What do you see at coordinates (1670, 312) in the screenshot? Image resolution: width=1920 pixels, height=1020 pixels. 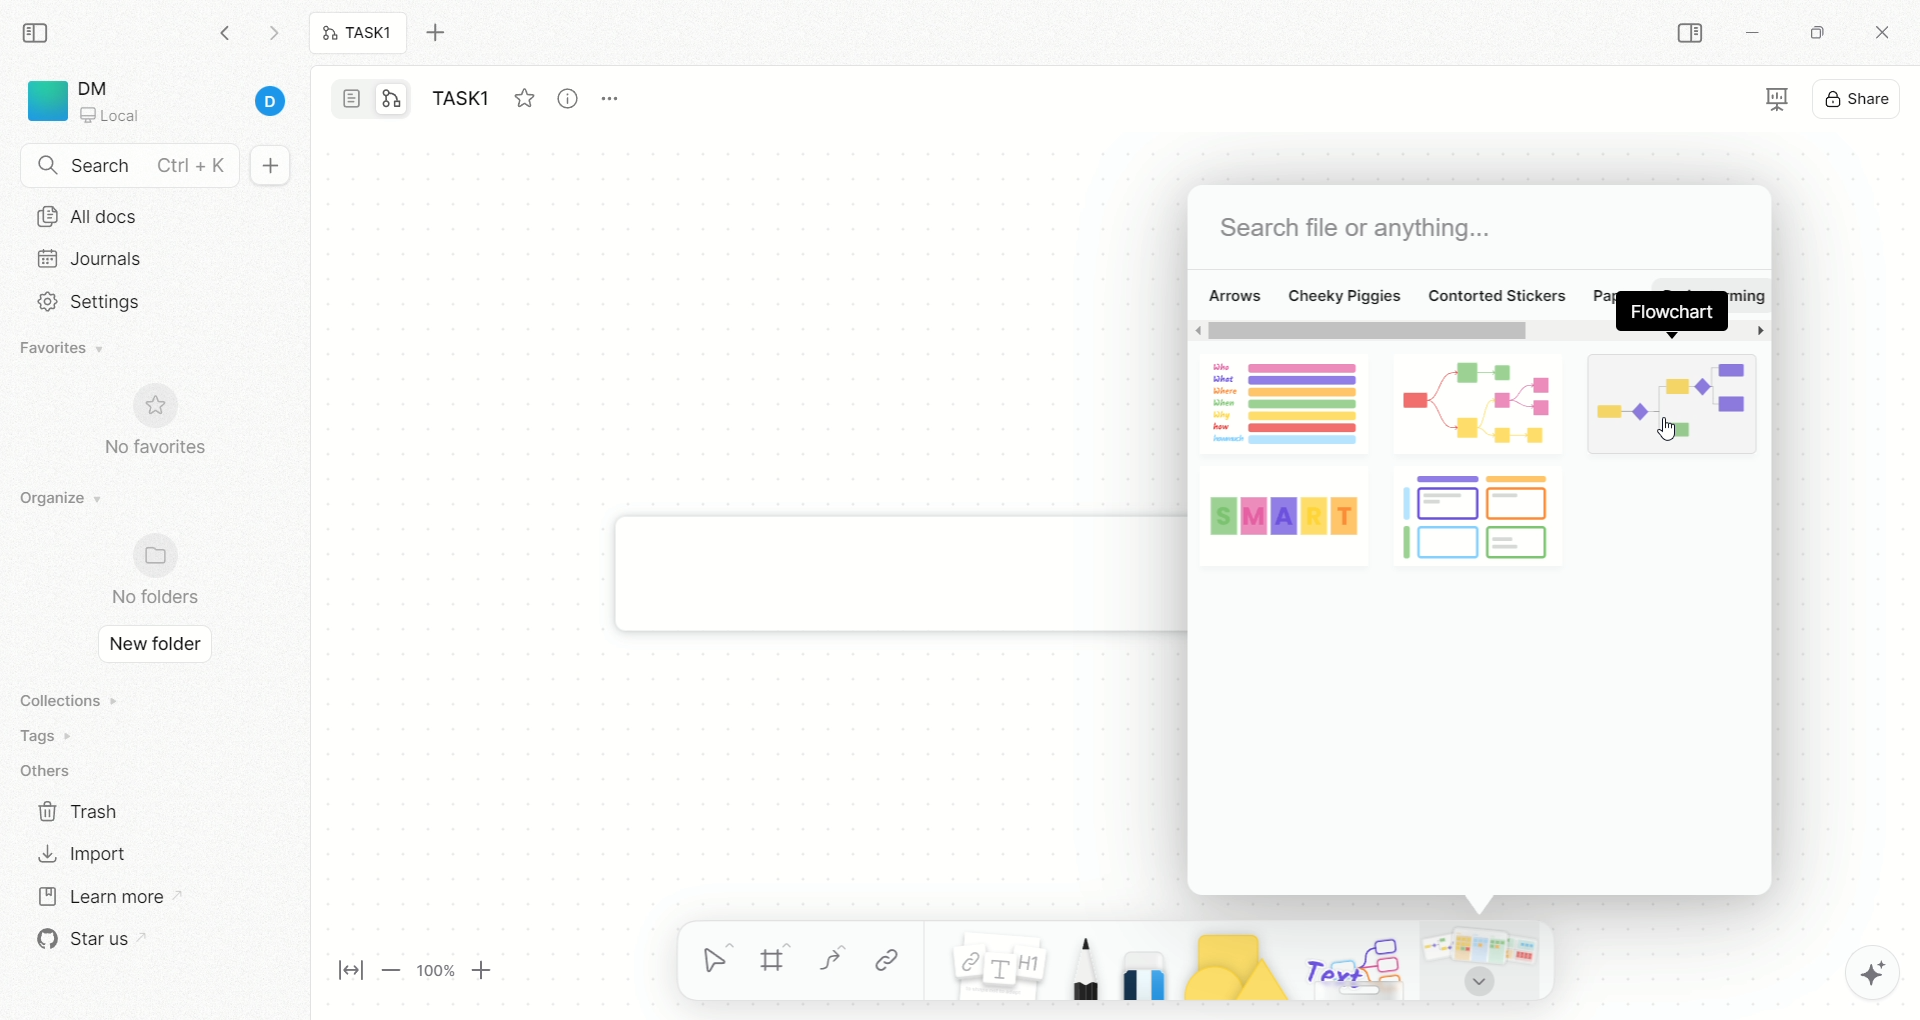 I see `flowchart` at bounding box center [1670, 312].